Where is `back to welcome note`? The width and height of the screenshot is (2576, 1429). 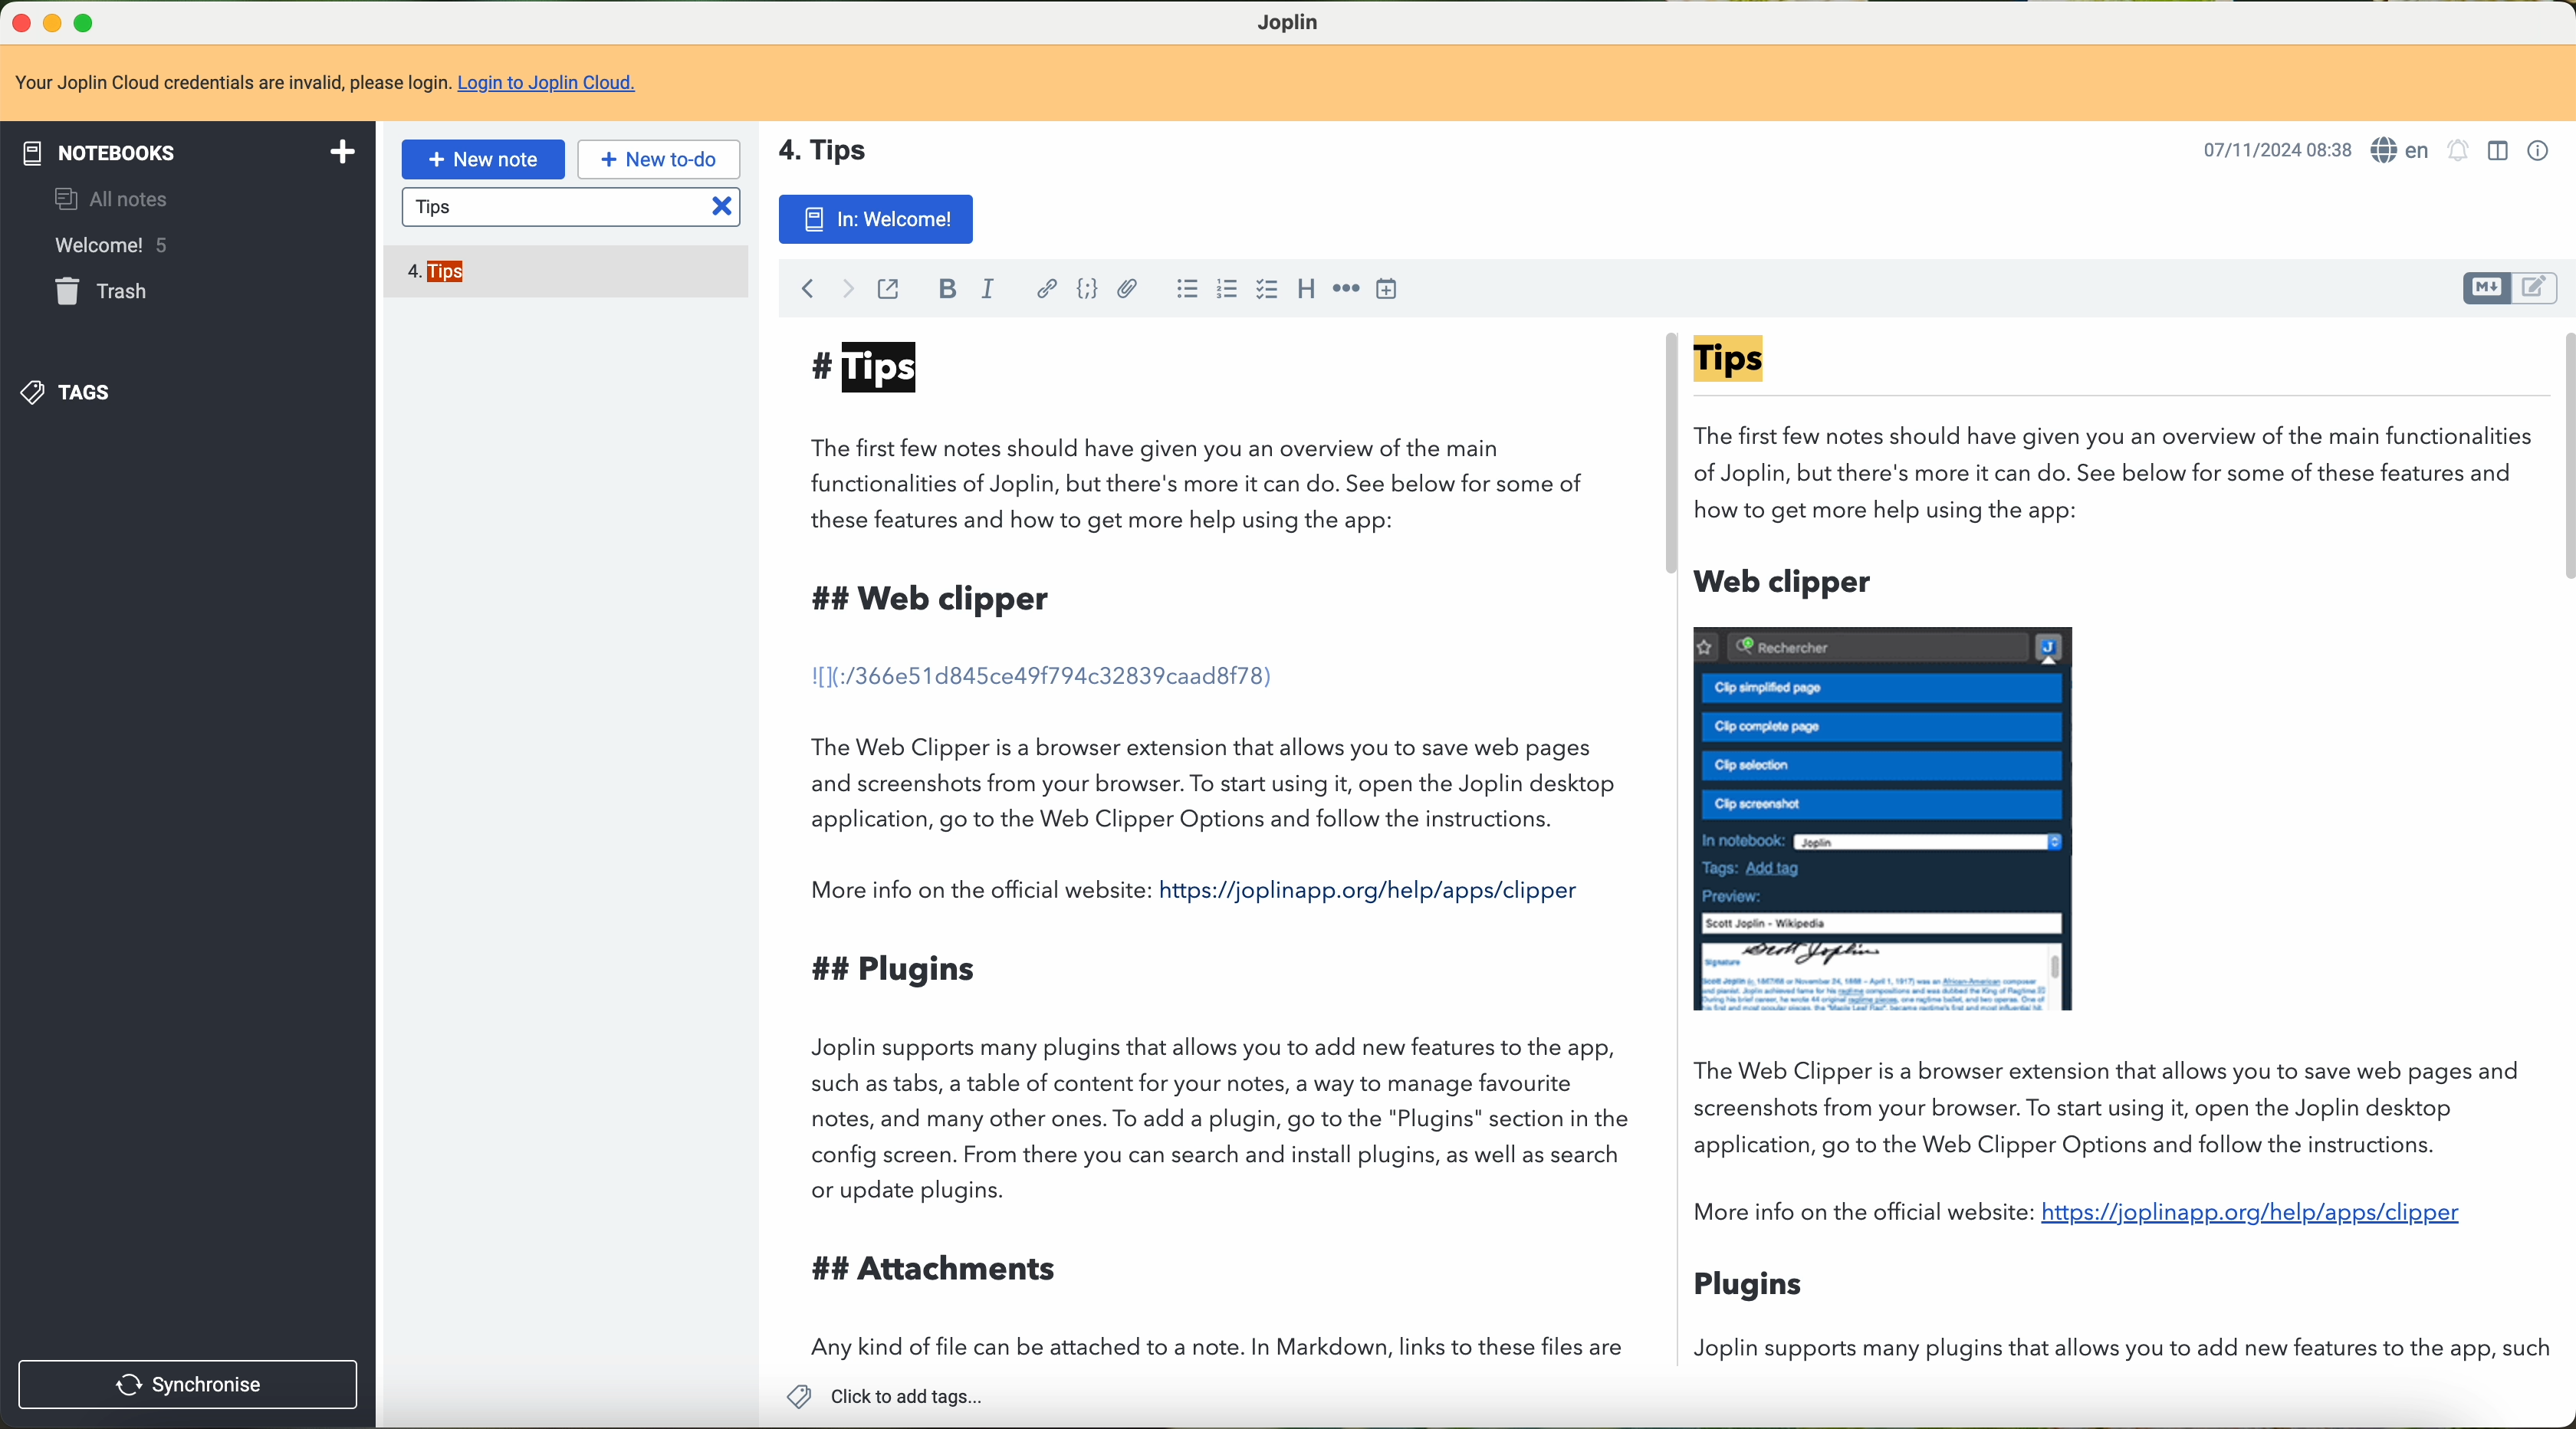 back to welcome note is located at coordinates (874, 221).